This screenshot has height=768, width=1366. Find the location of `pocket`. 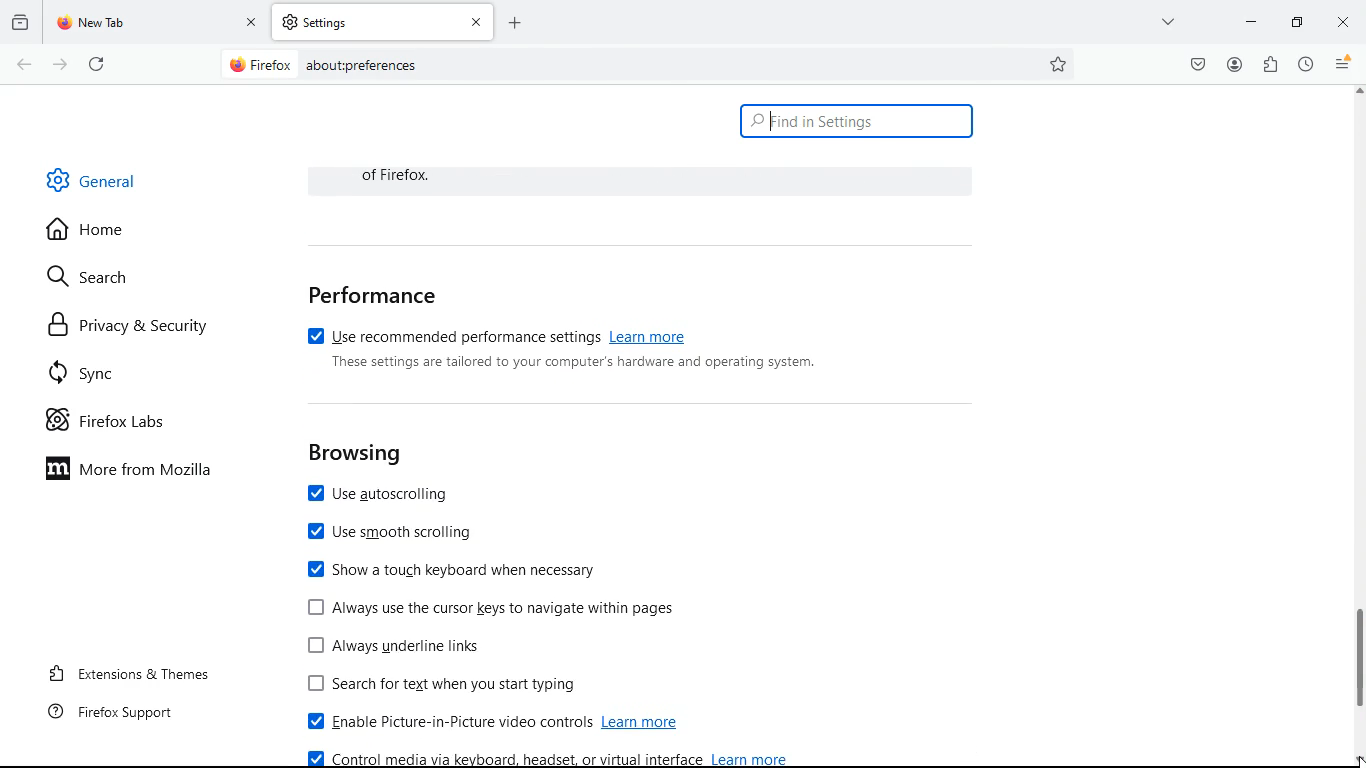

pocket is located at coordinates (1194, 65).